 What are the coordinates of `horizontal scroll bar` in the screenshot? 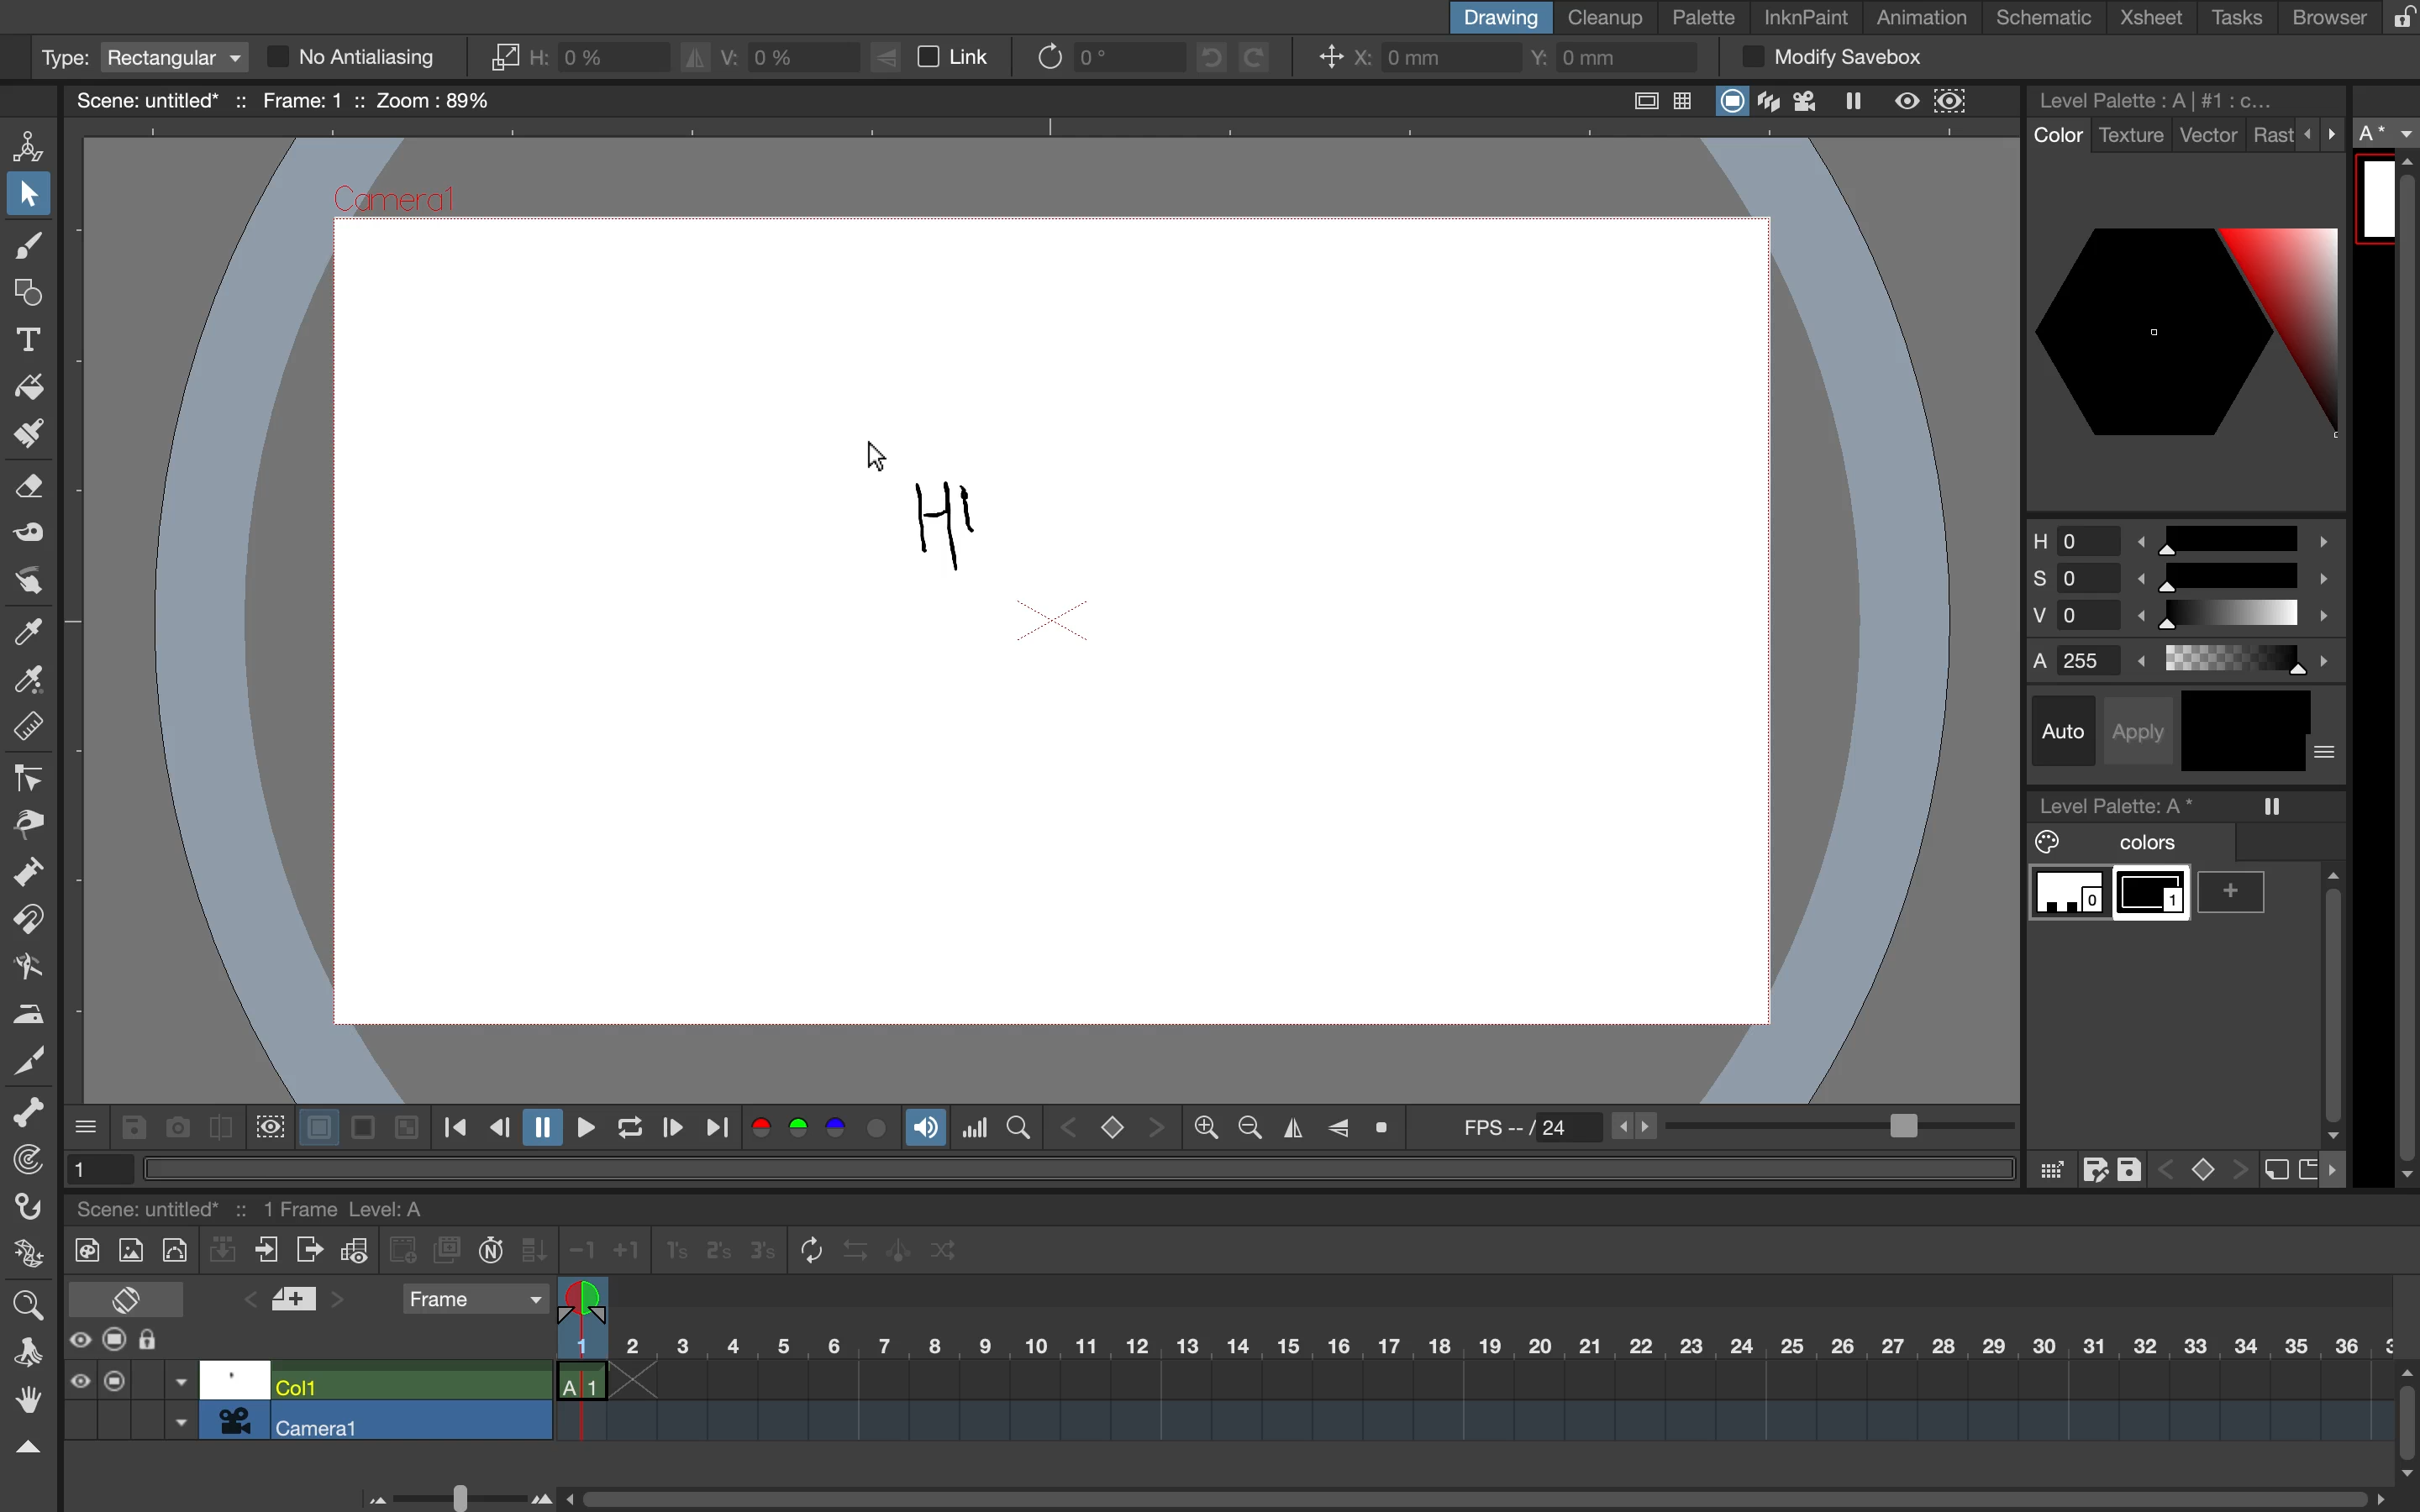 It's located at (1466, 1489).